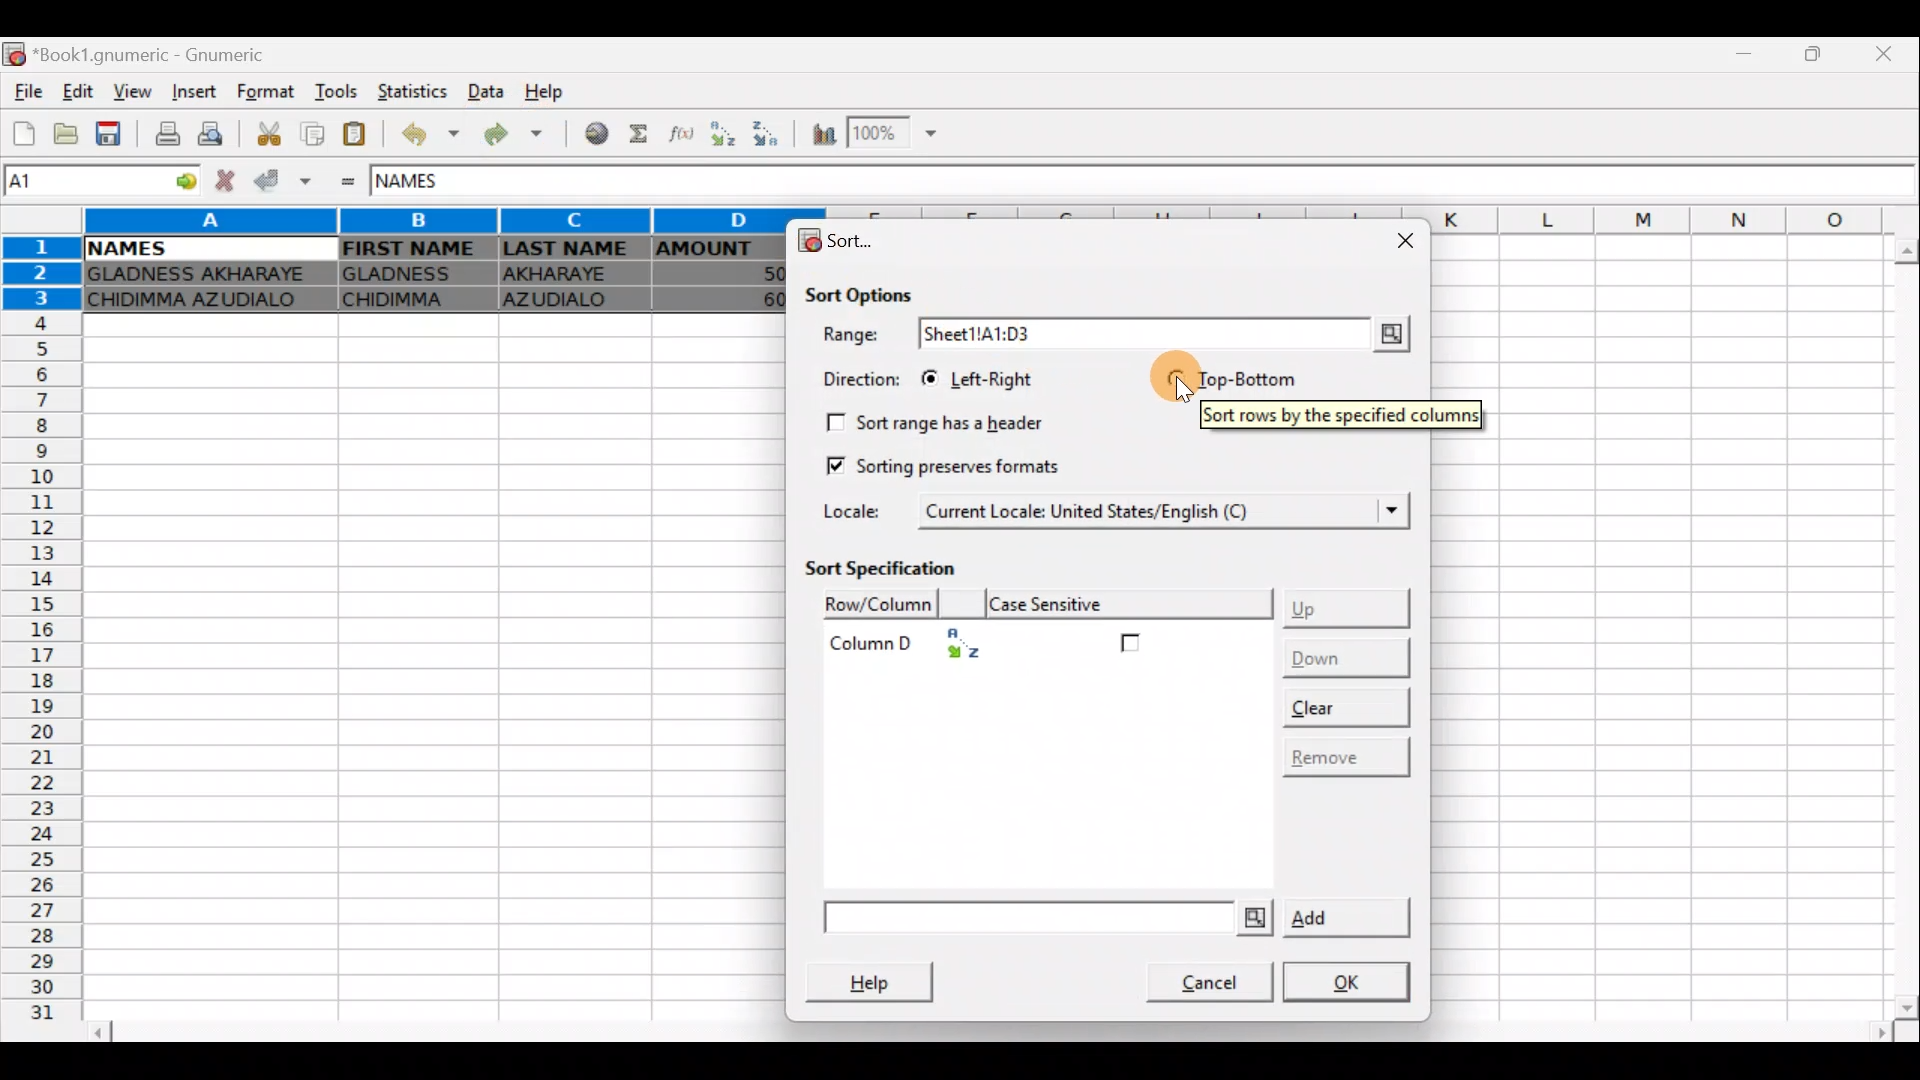  Describe the element at coordinates (948, 420) in the screenshot. I see `Sort range has a header` at that location.